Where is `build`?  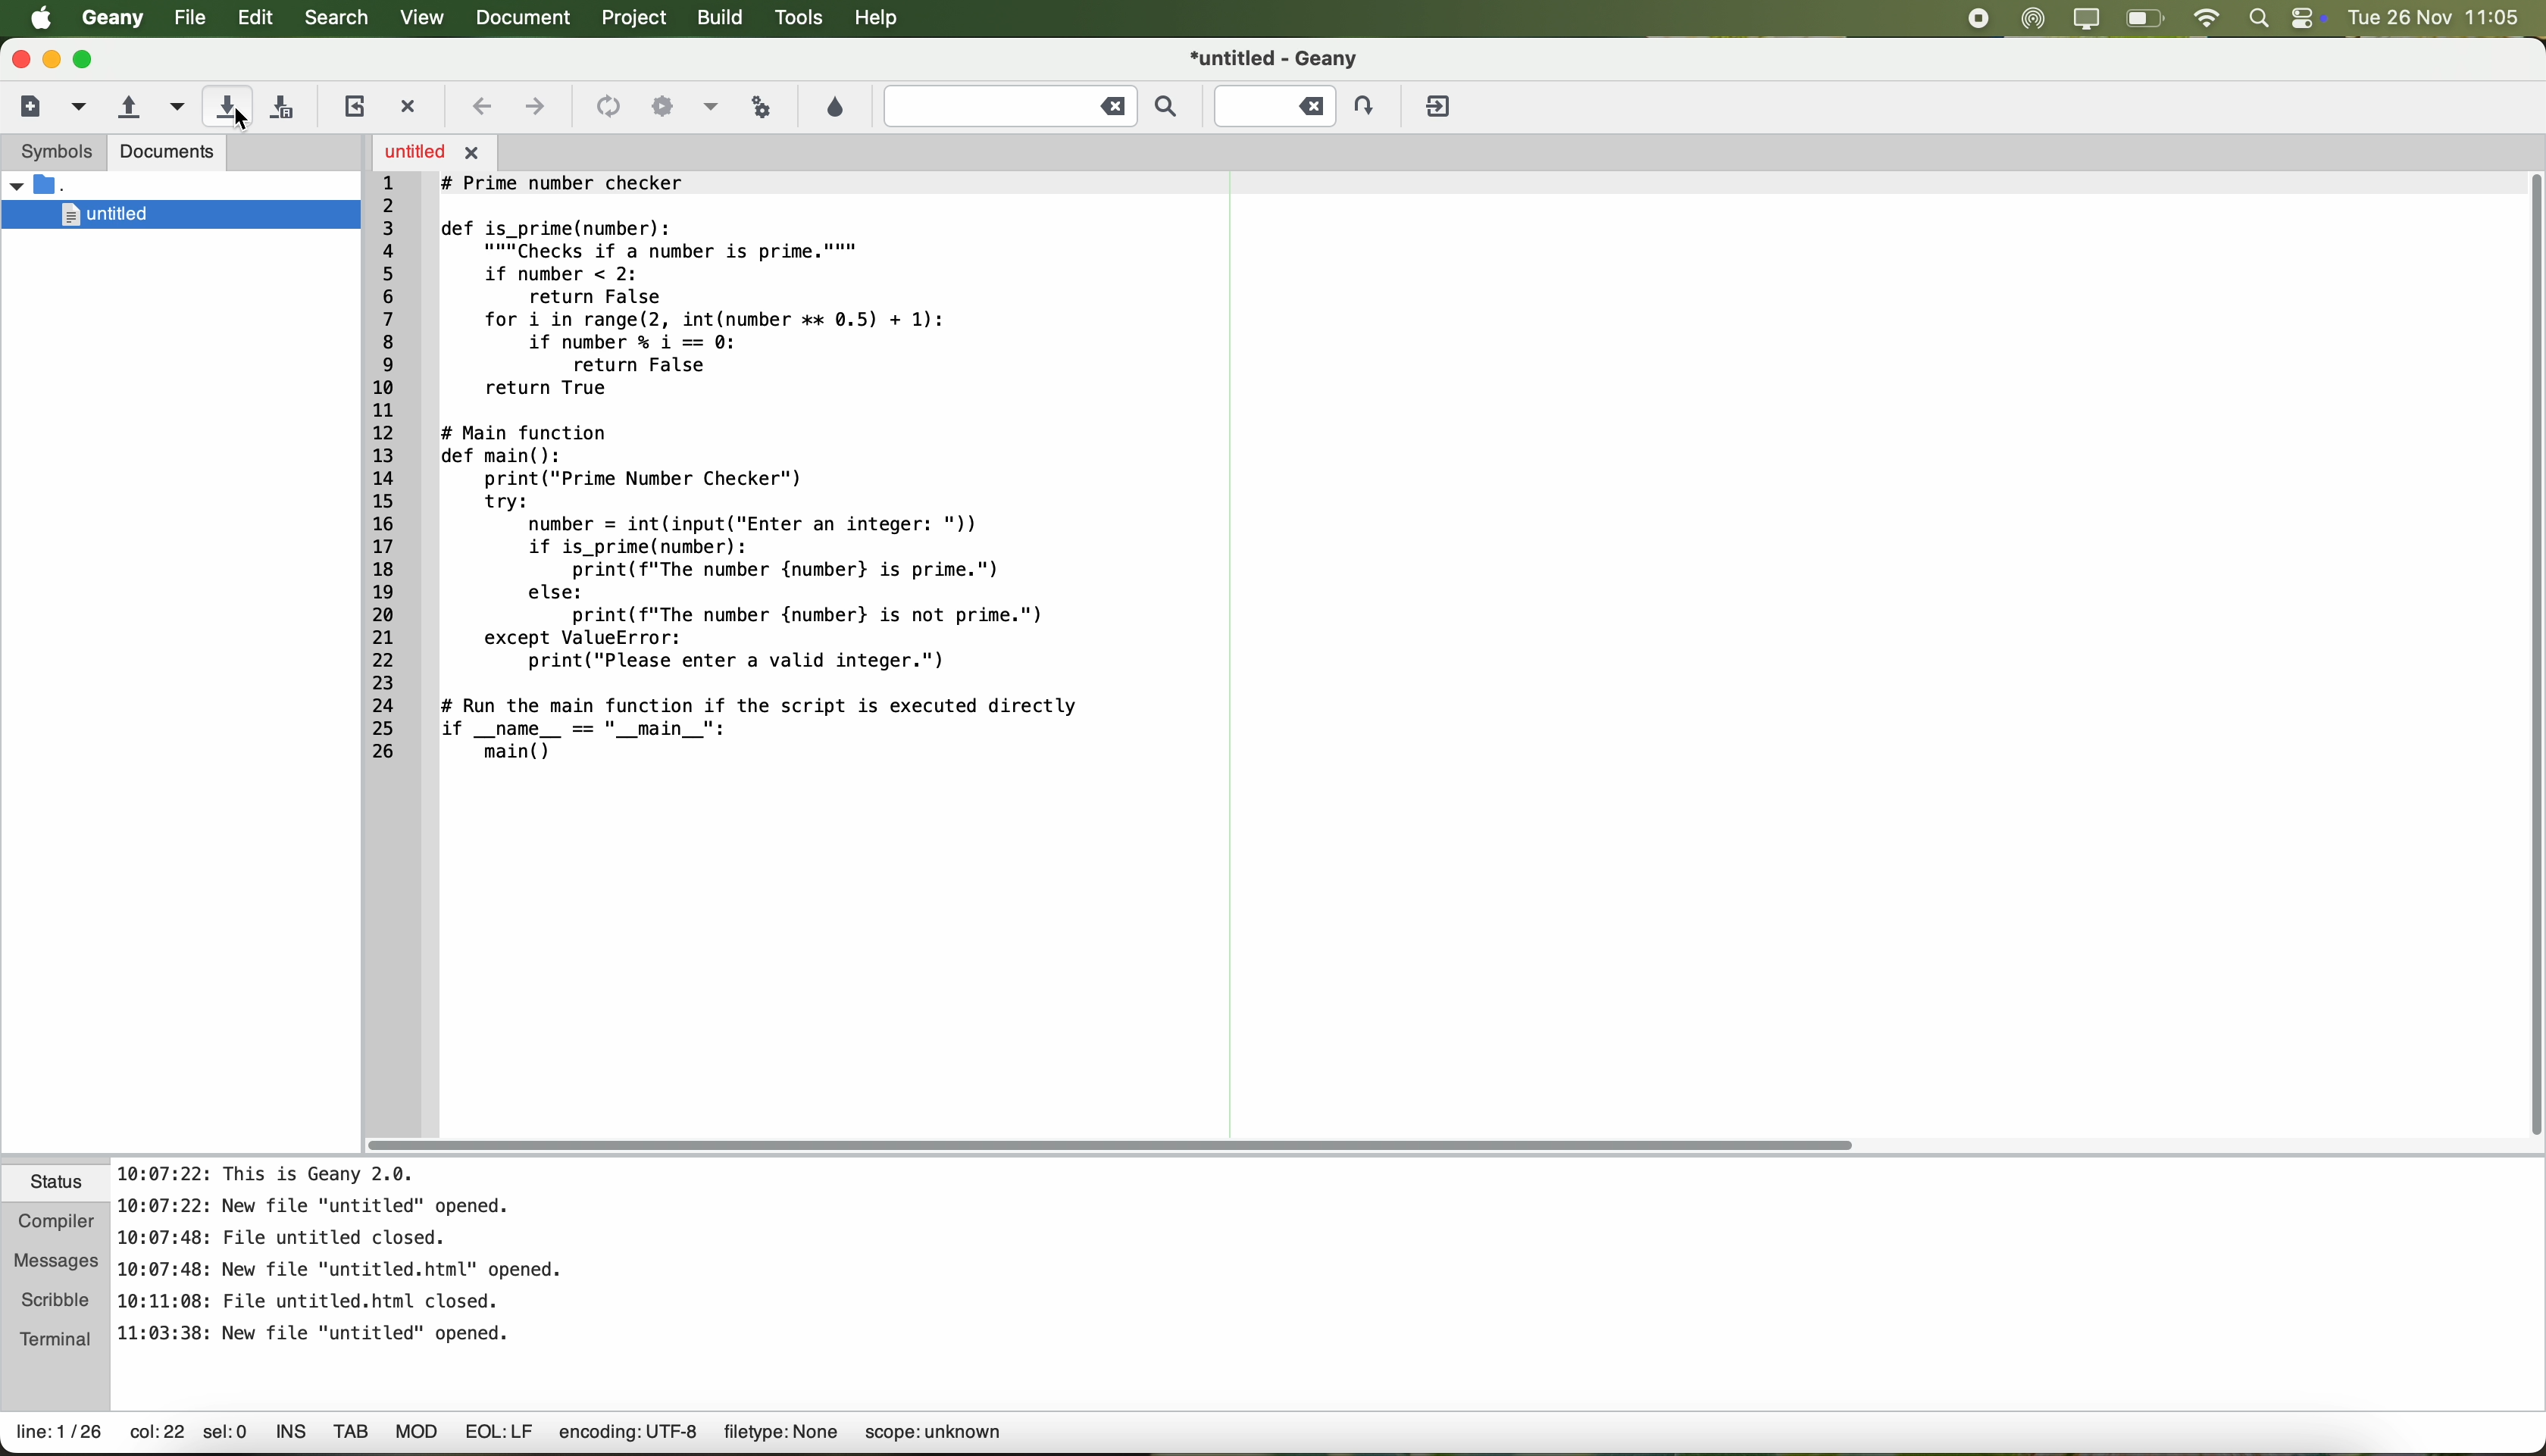 build is located at coordinates (722, 20).